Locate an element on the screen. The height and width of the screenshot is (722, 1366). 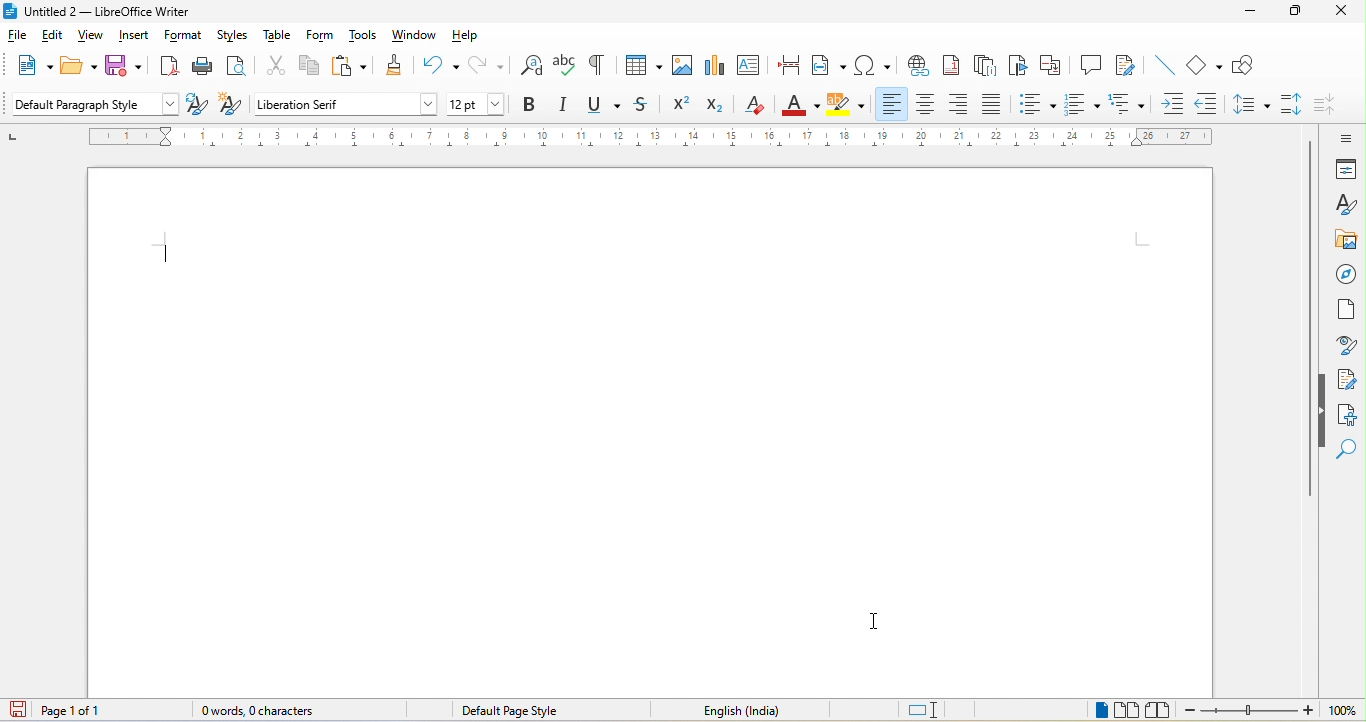
font color is located at coordinates (796, 106).